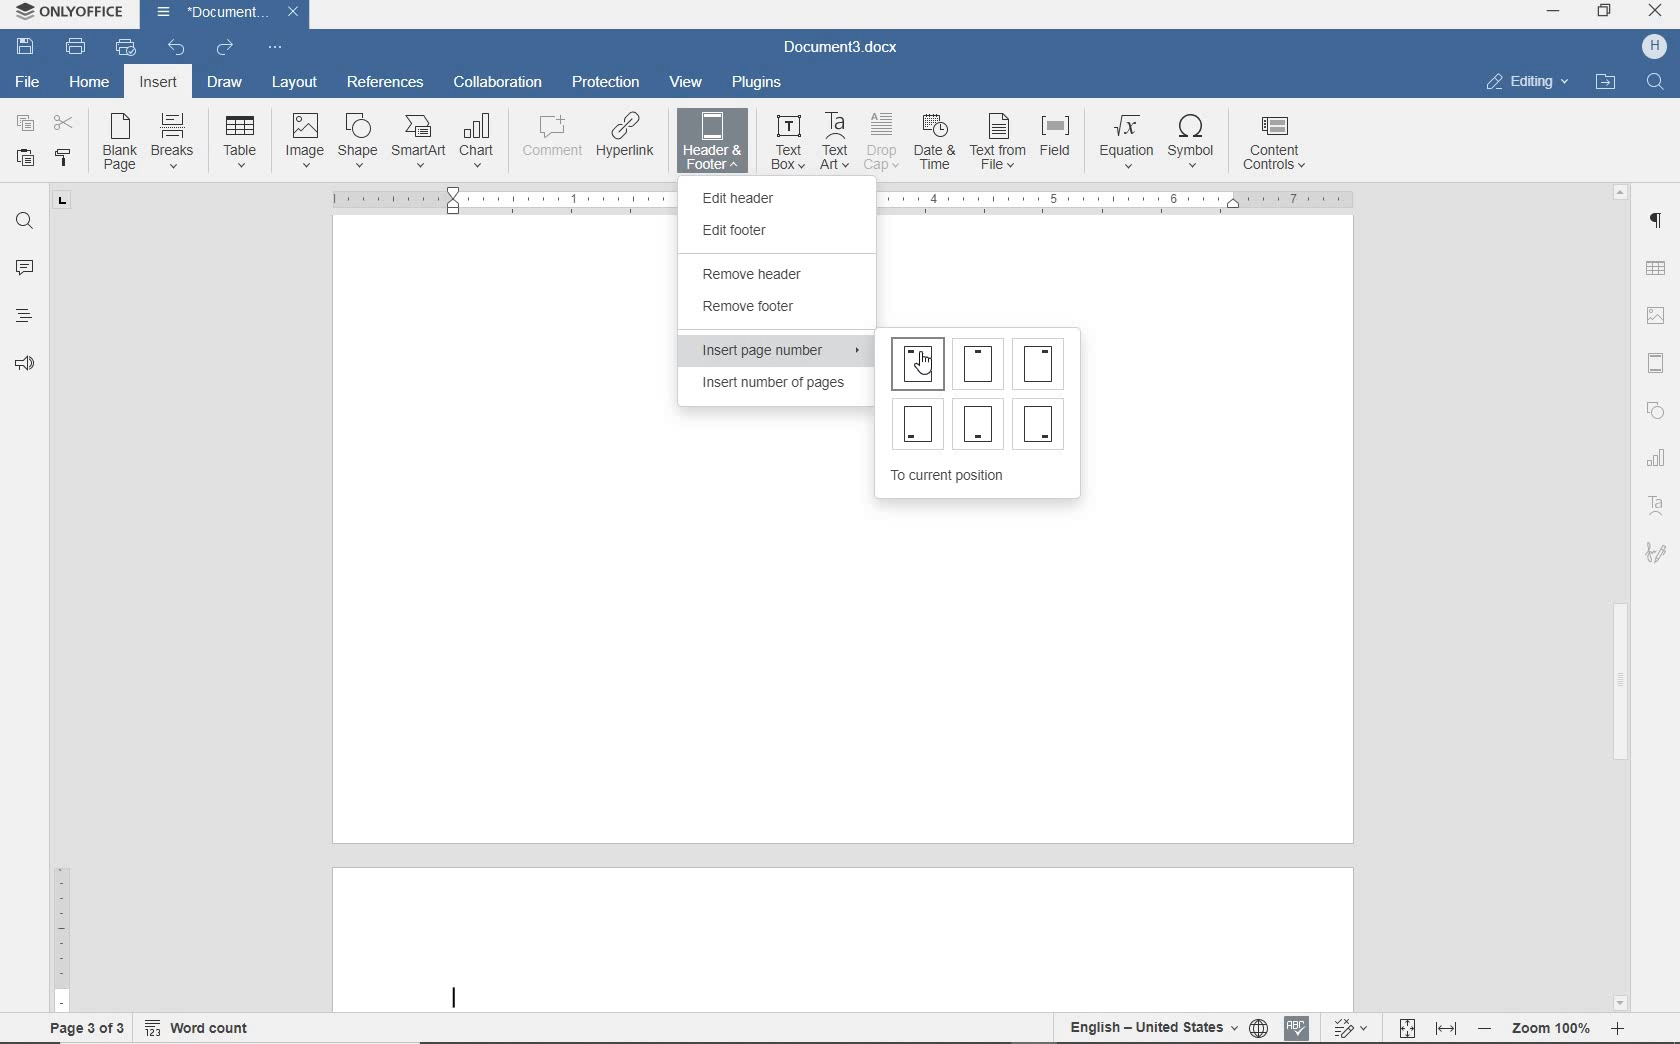 The width and height of the screenshot is (1680, 1044). What do you see at coordinates (1043, 362) in the screenshot?
I see `Page number at top right` at bounding box center [1043, 362].